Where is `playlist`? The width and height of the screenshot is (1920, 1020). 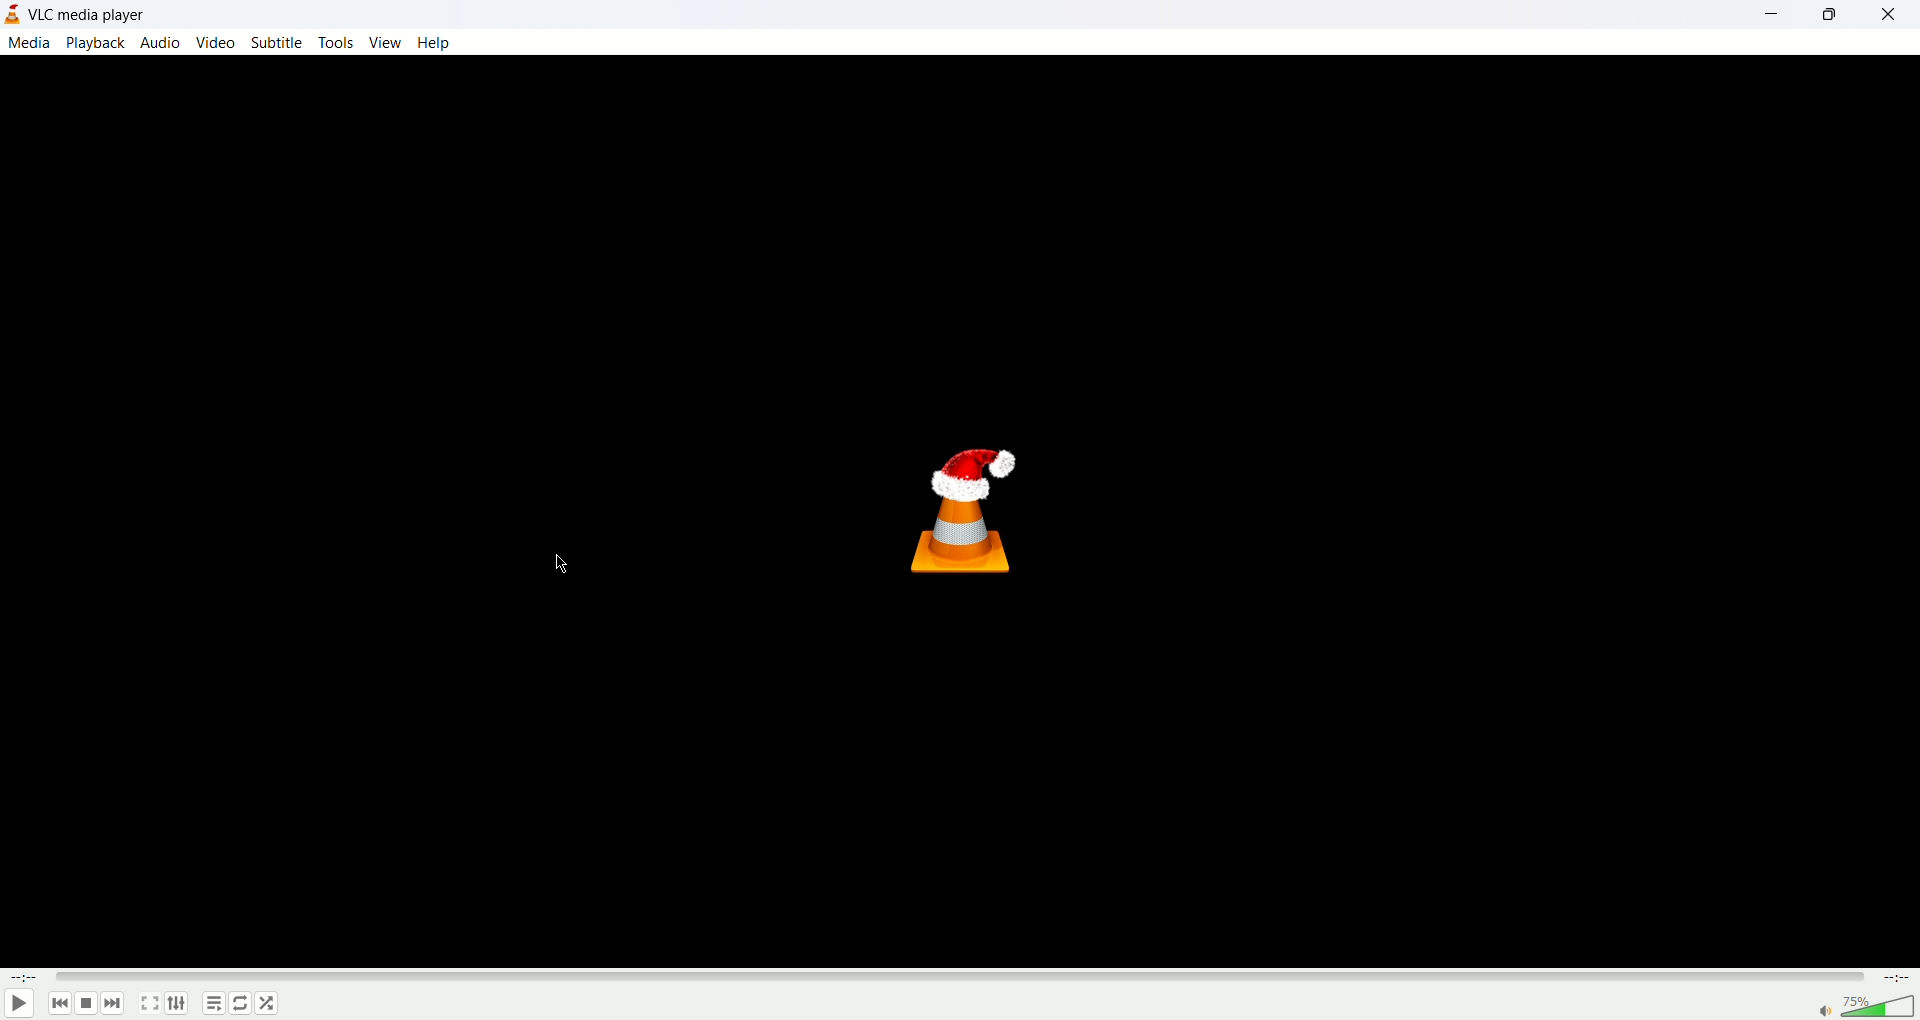
playlist is located at coordinates (213, 1004).